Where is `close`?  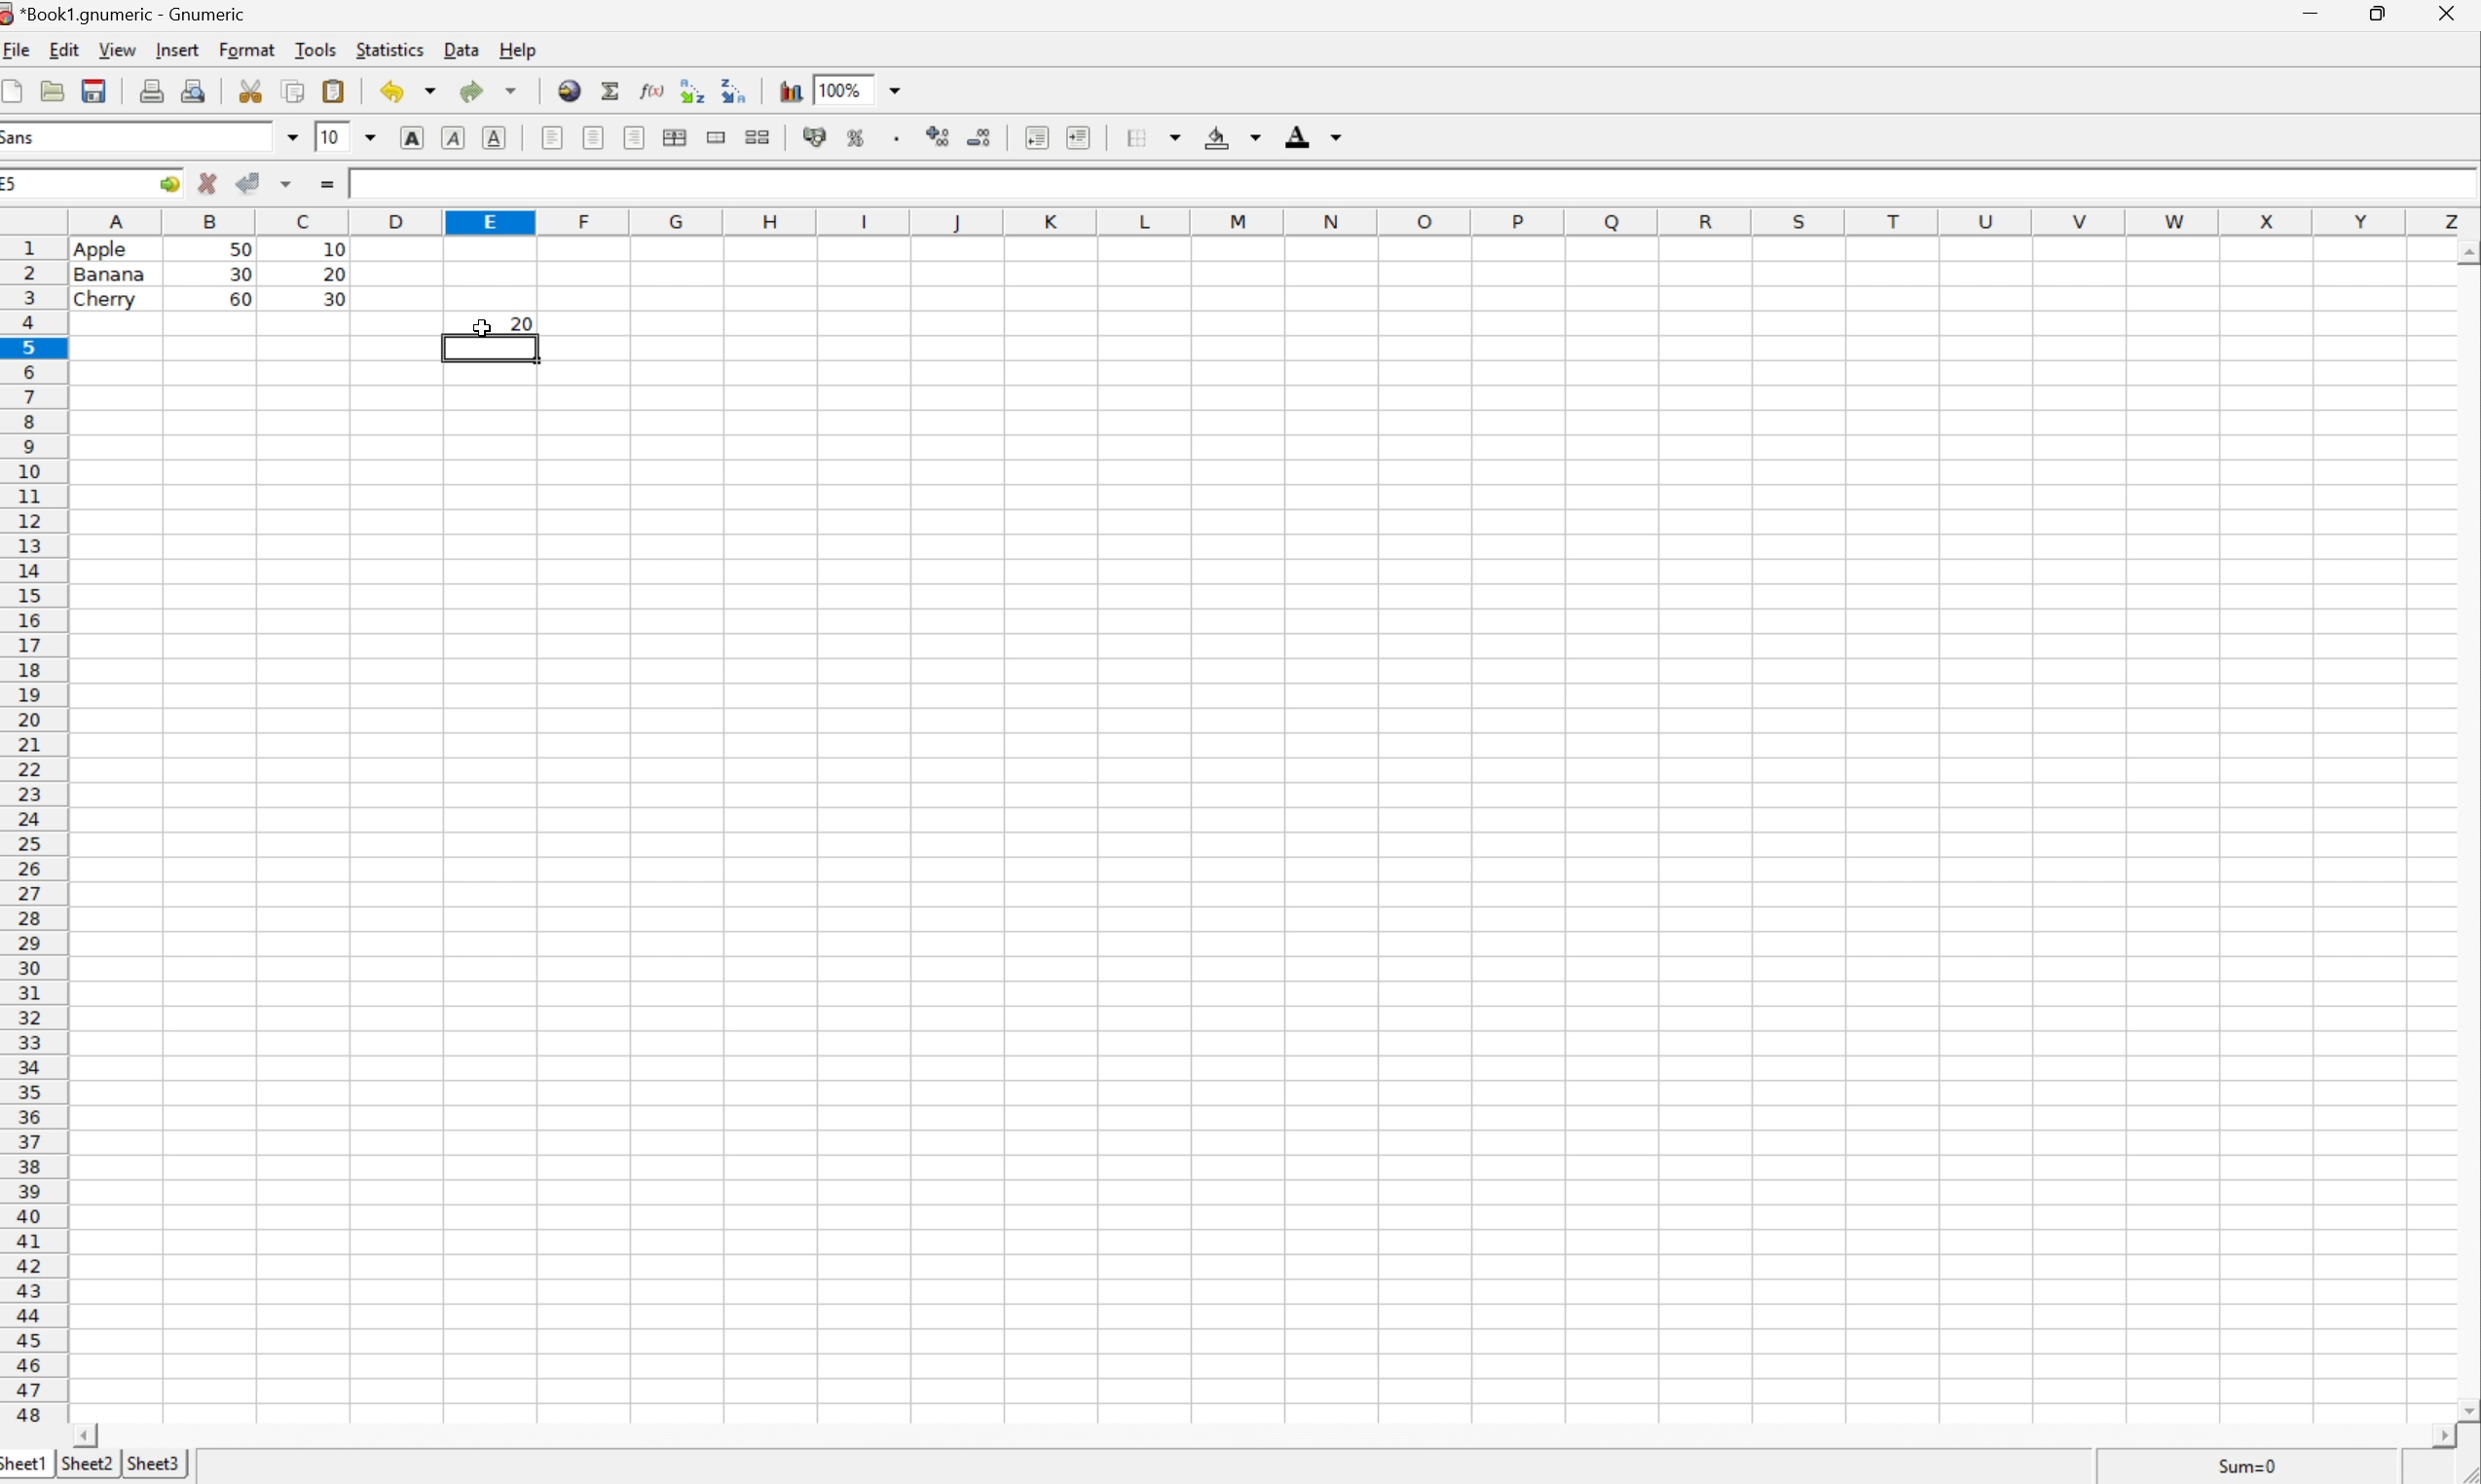
close is located at coordinates (2453, 15).